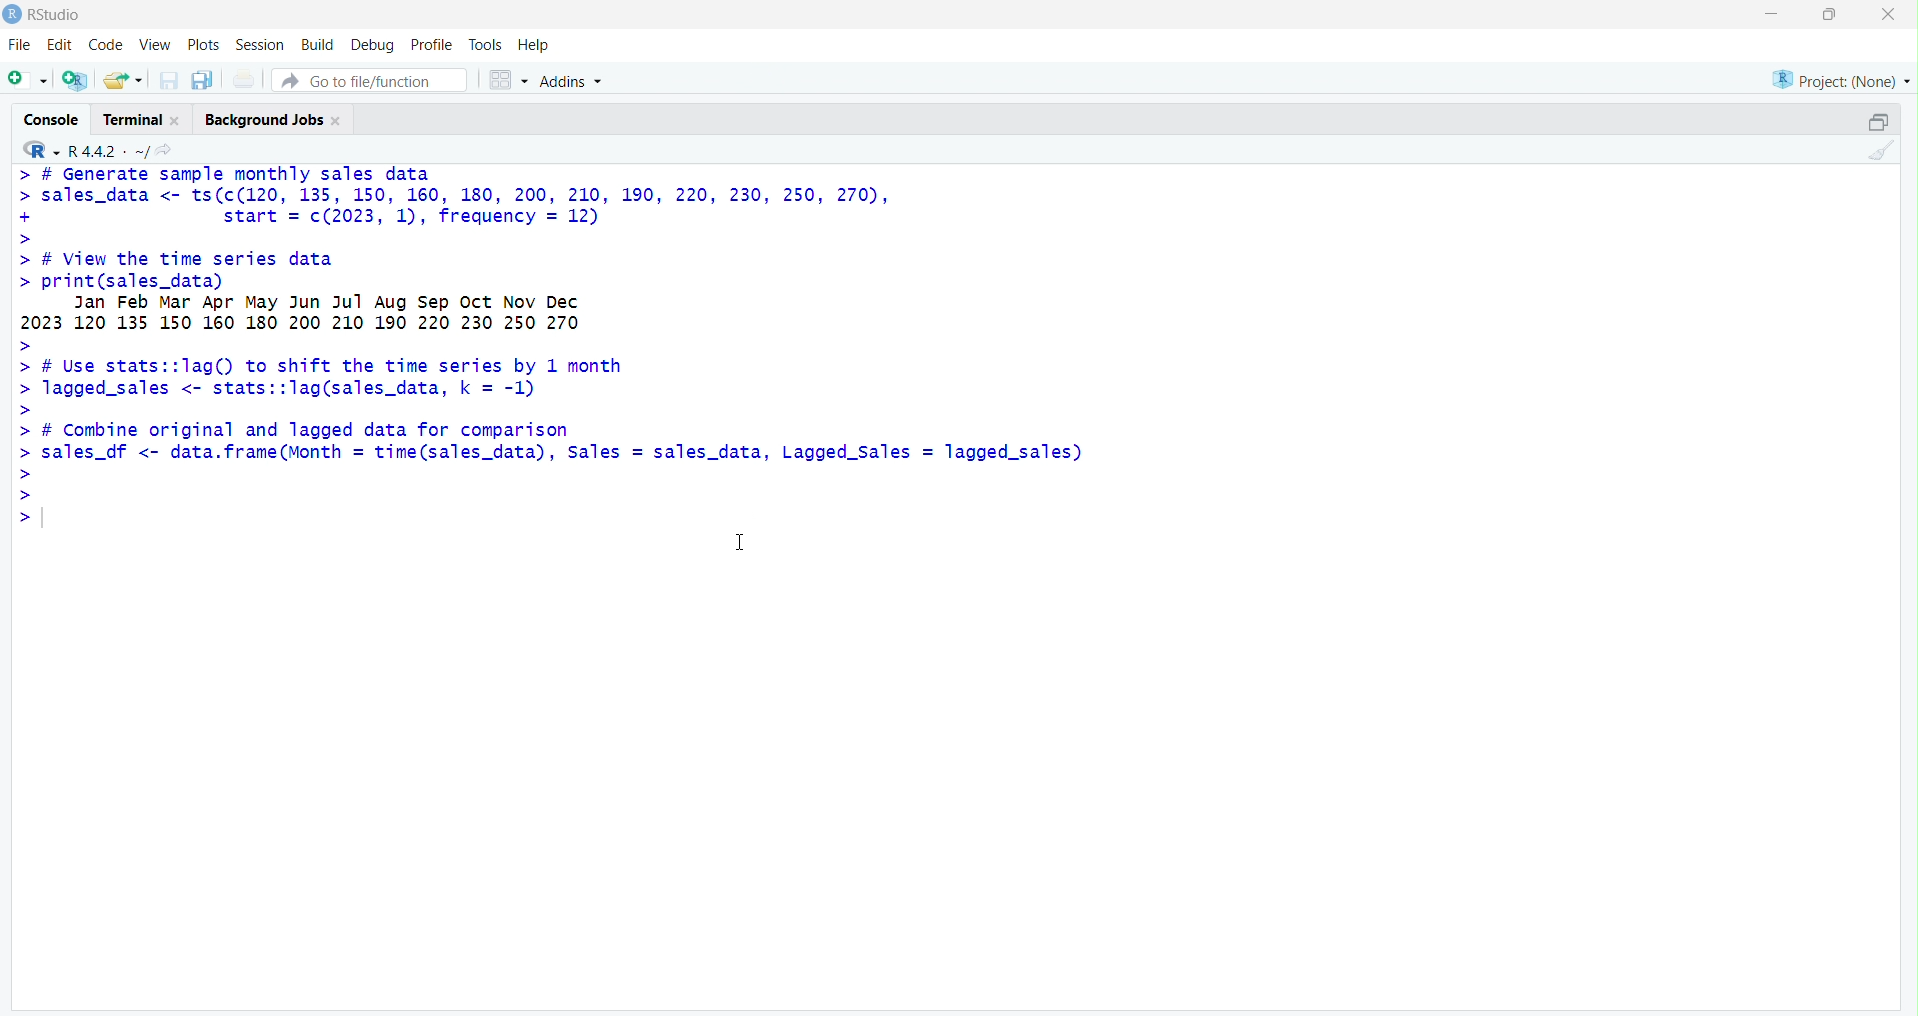 The width and height of the screenshot is (1918, 1016). Describe the element at coordinates (139, 120) in the screenshot. I see `terminal` at that location.